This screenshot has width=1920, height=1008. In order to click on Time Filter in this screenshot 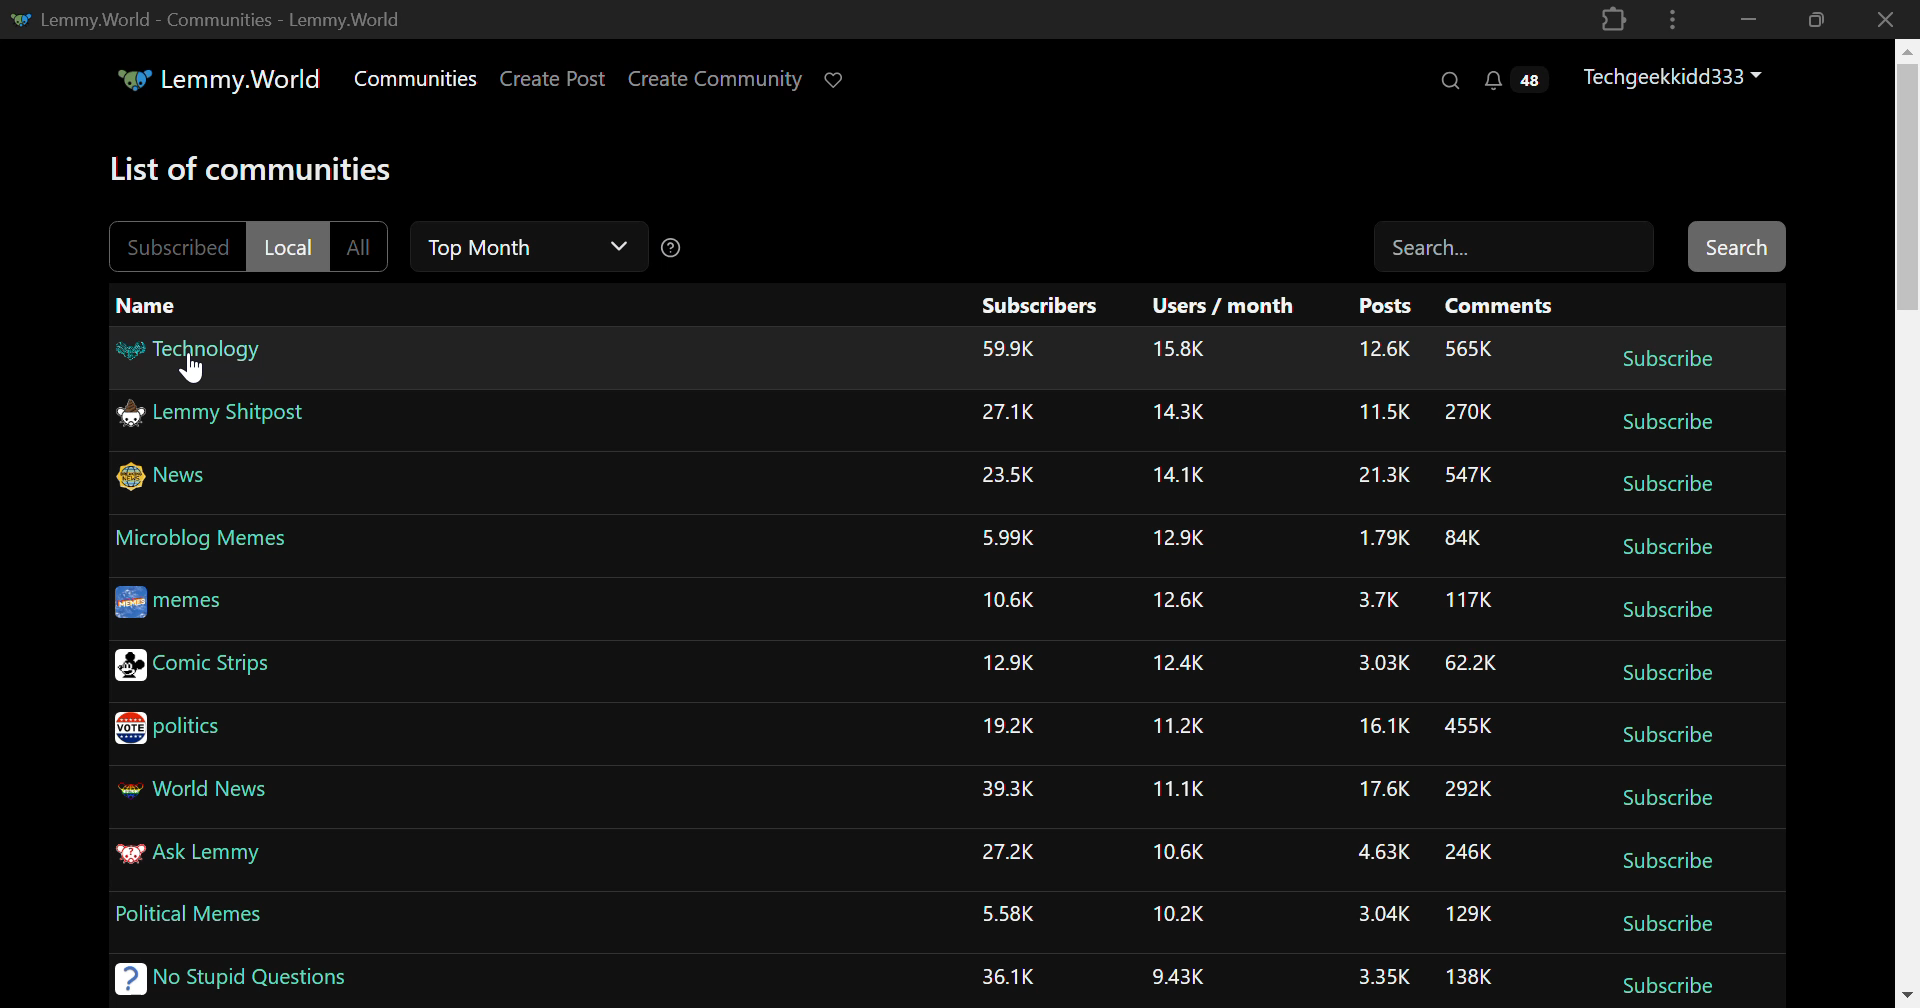, I will do `click(528, 246)`.